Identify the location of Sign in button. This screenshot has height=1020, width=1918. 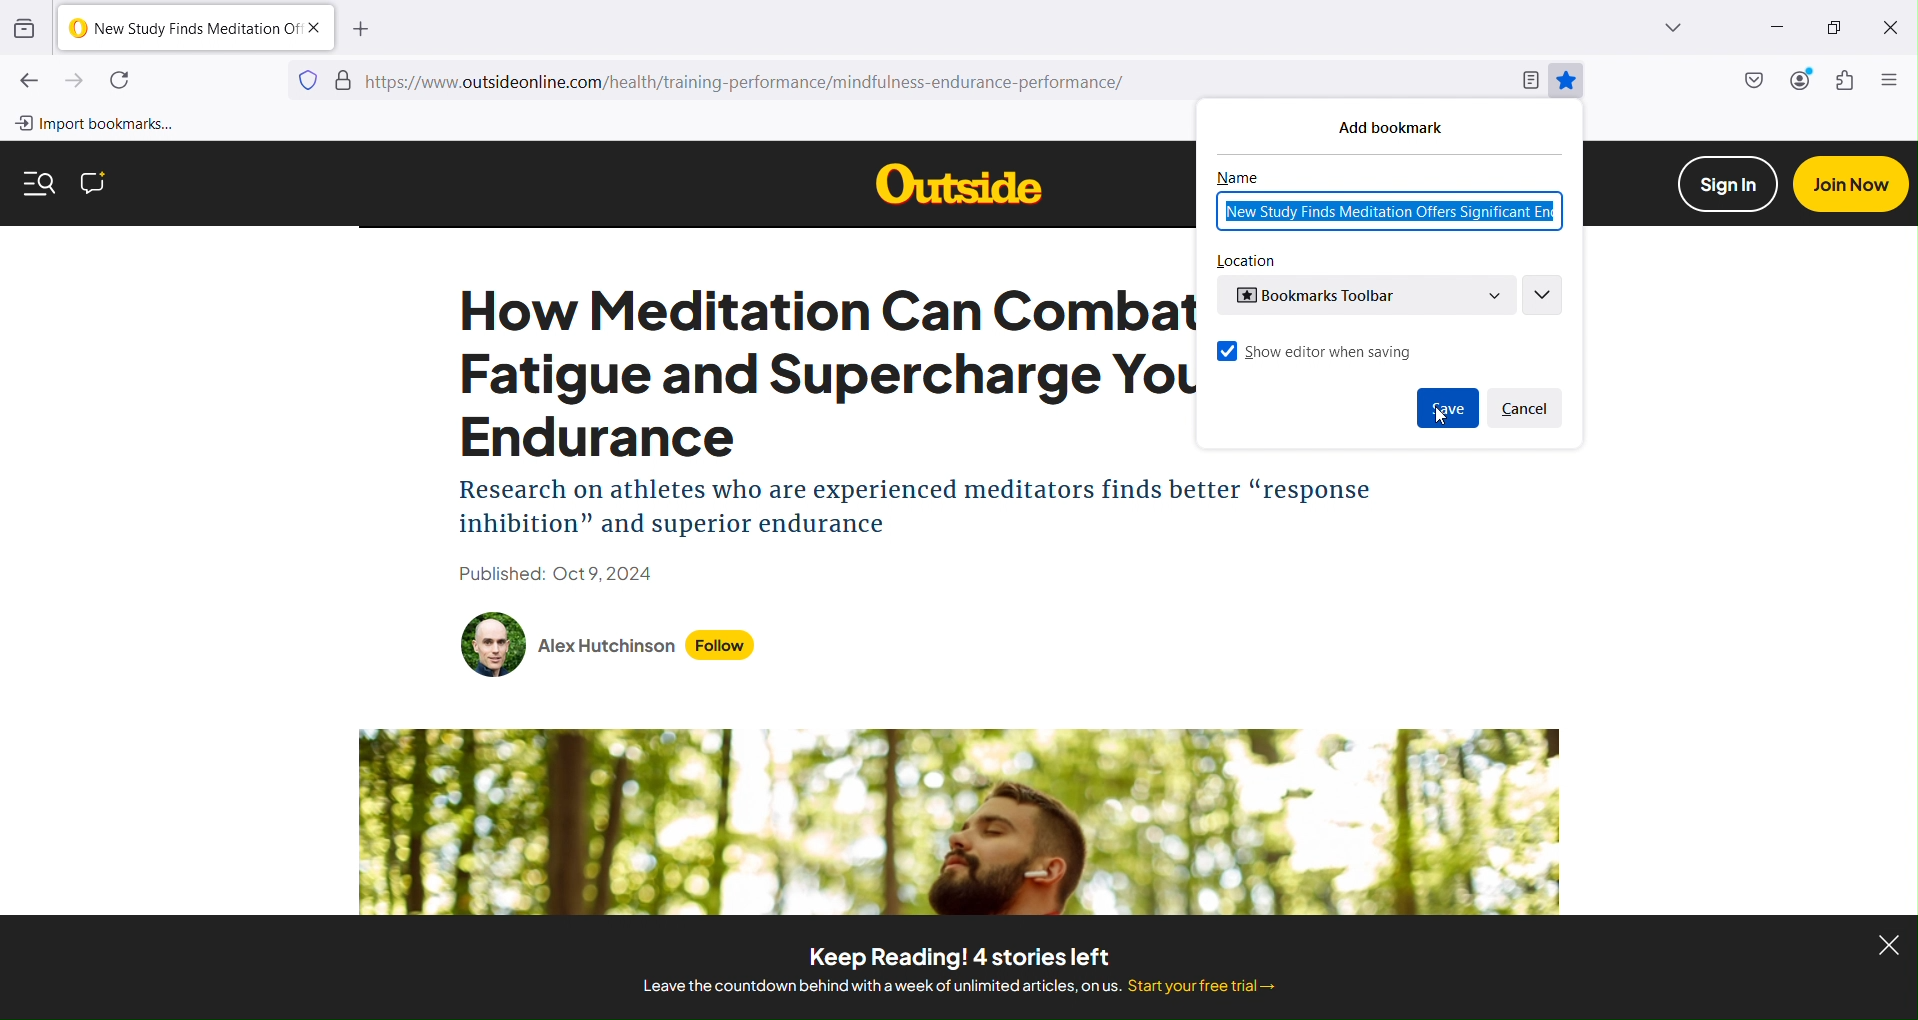
(1728, 184).